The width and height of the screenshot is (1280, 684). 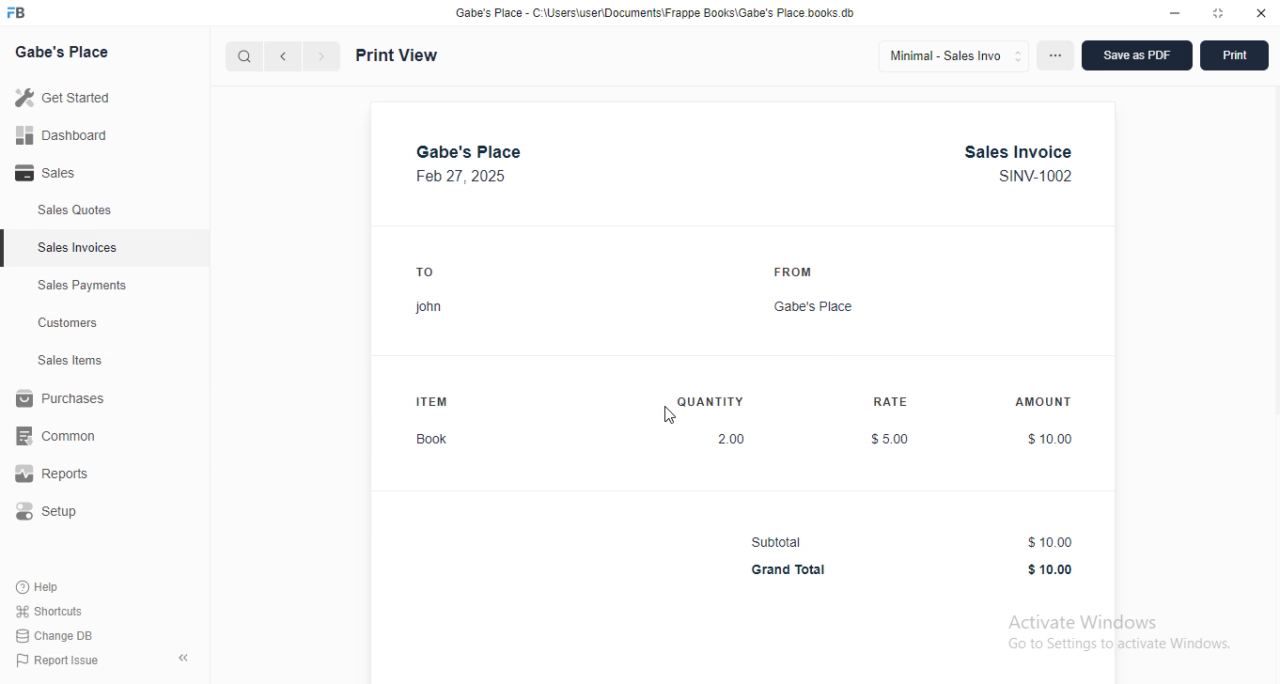 I want to click on sales, so click(x=48, y=172).